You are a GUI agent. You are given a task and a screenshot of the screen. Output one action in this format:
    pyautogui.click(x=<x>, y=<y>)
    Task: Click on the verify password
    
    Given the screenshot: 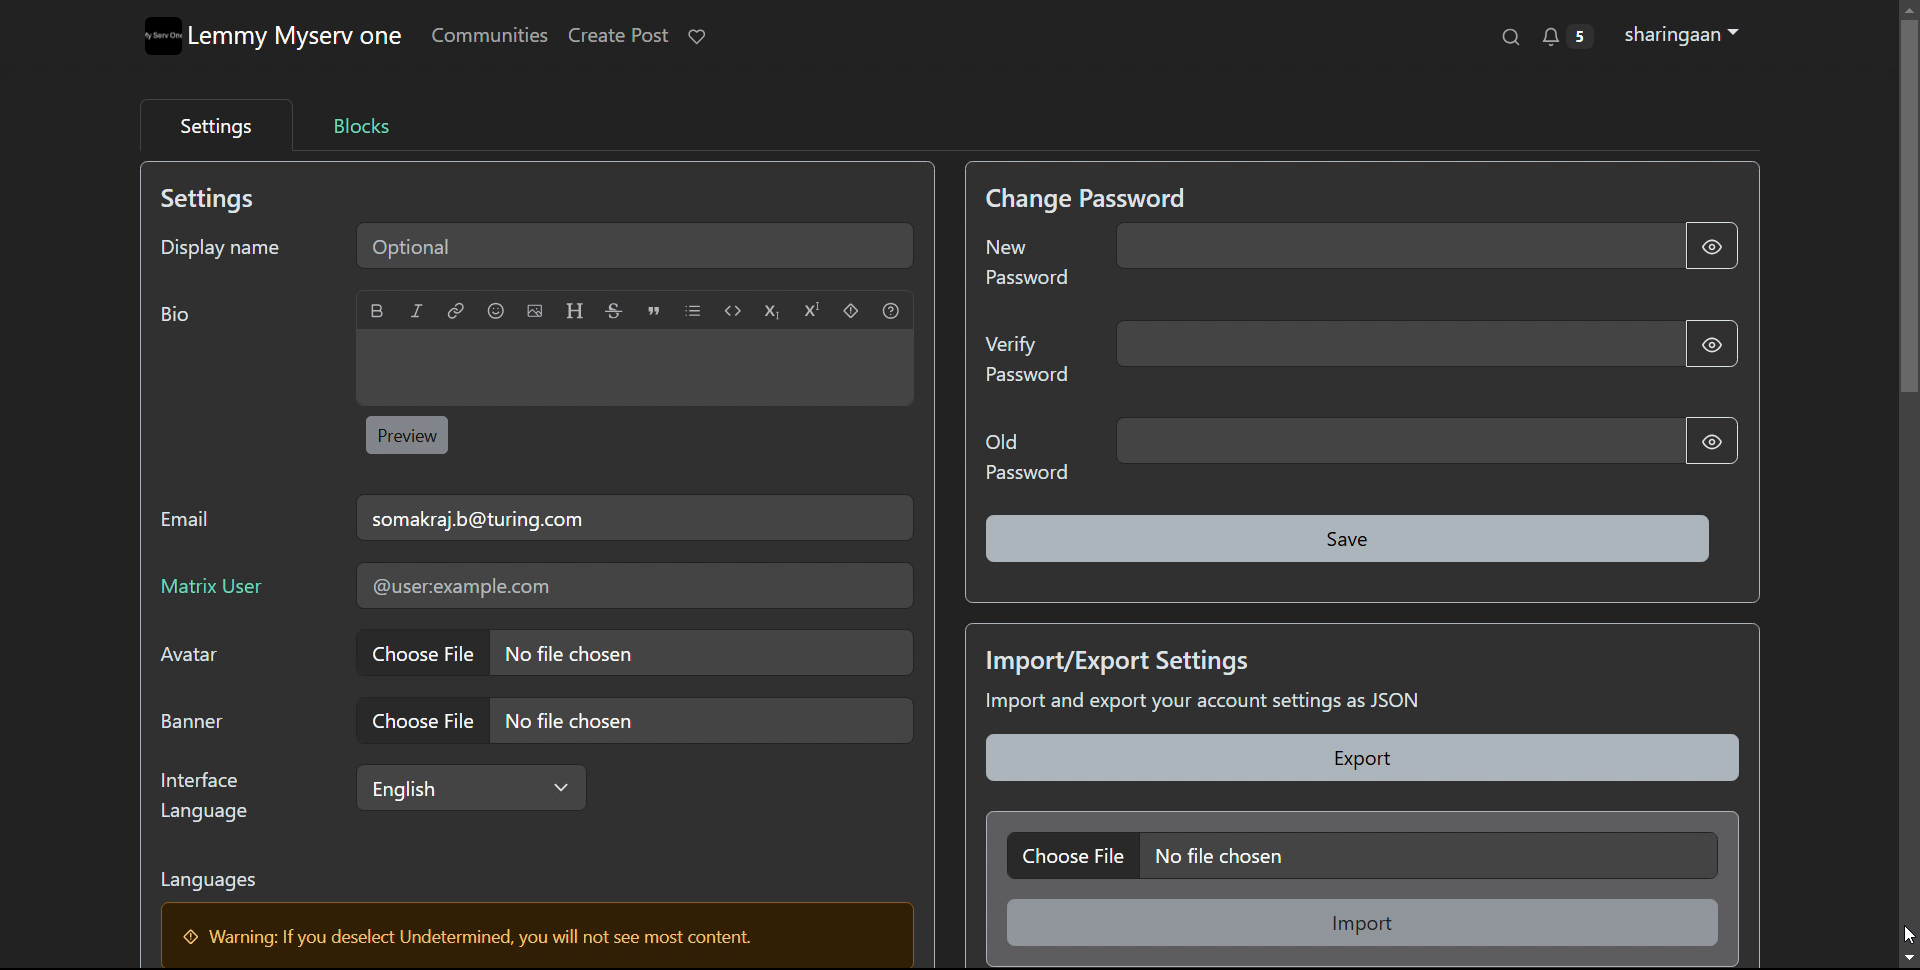 What is the action you would take?
    pyautogui.click(x=1396, y=344)
    